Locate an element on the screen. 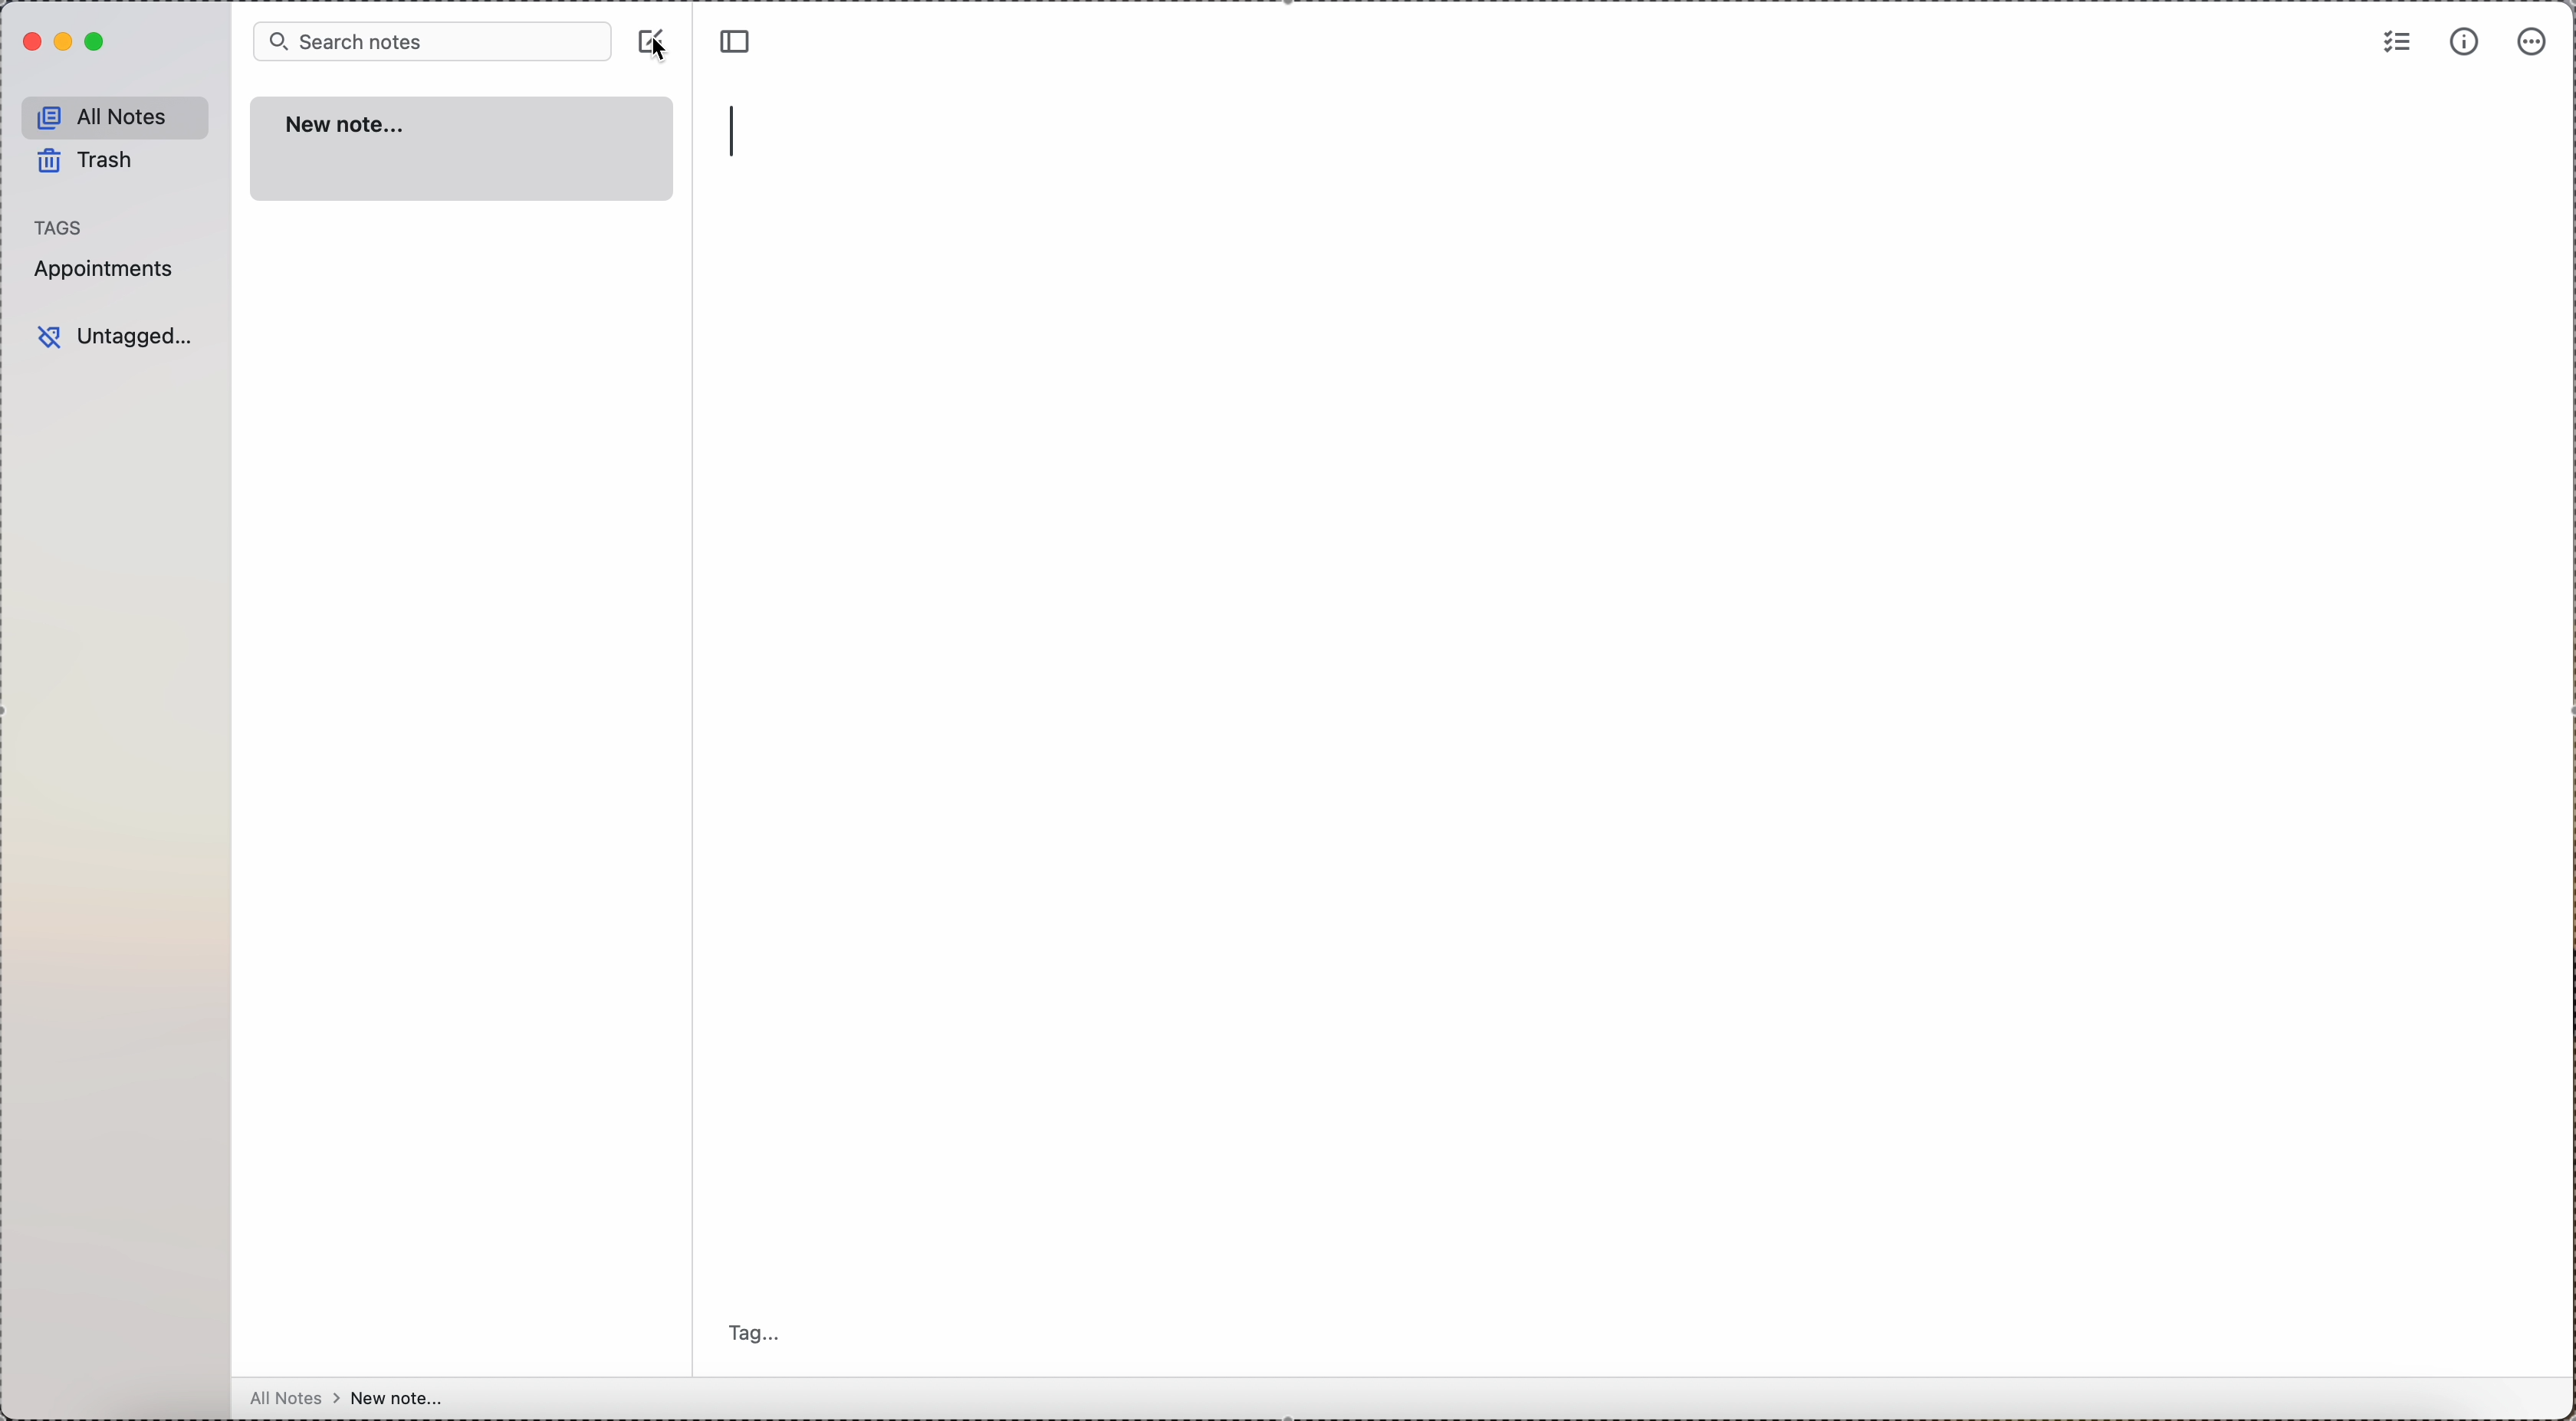  more options is located at coordinates (2534, 44).